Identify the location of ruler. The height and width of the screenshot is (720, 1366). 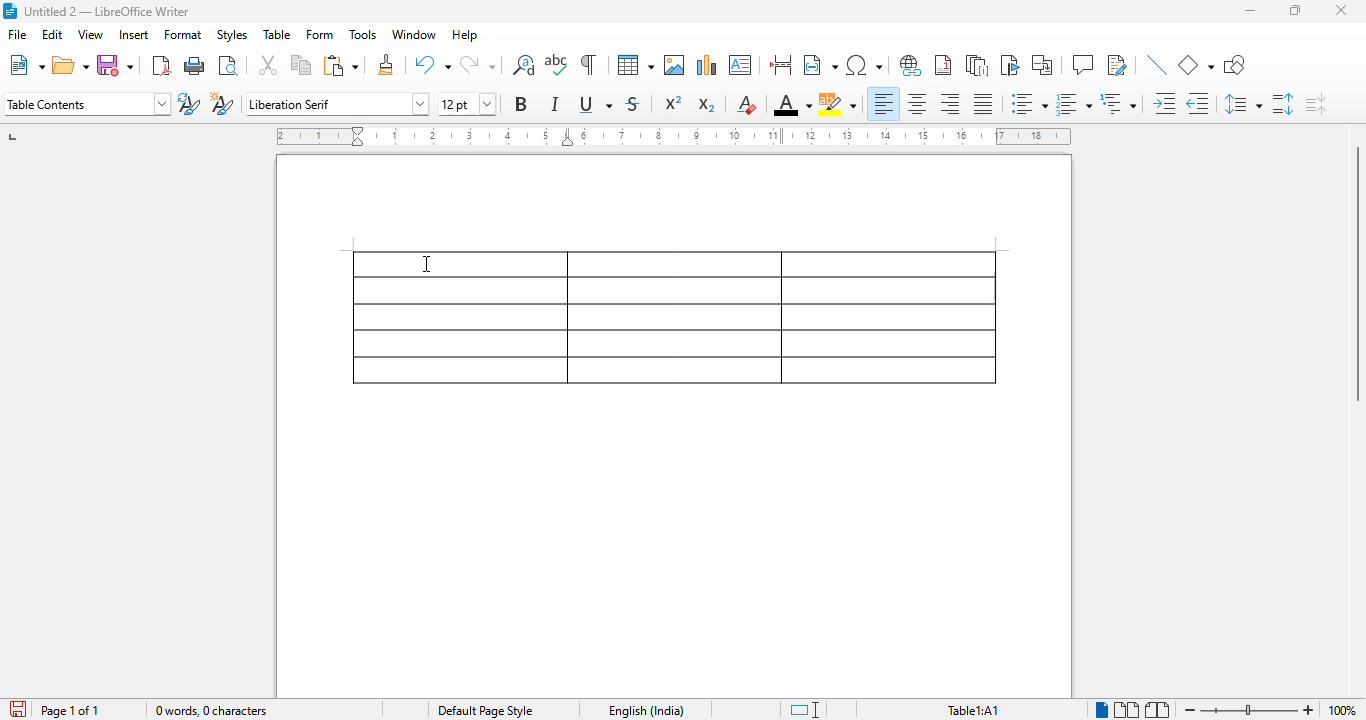
(673, 136).